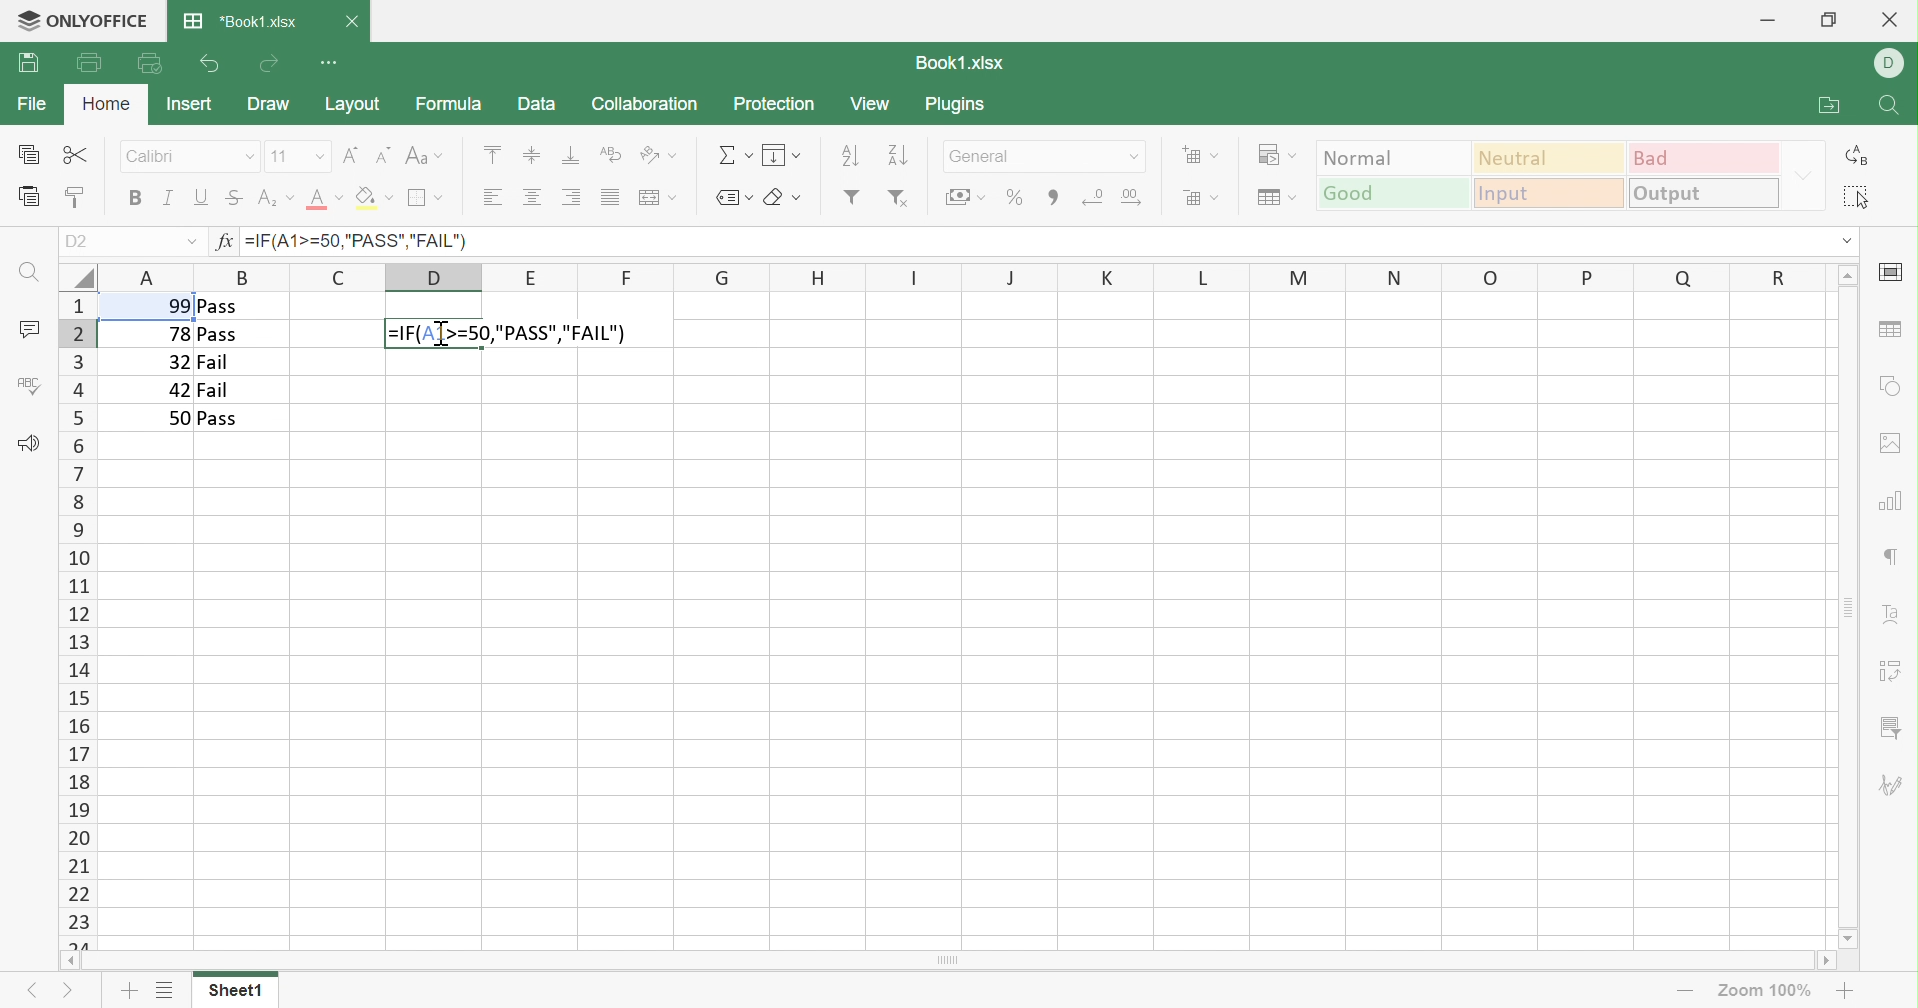 This screenshot has height=1008, width=1918. Describe the element at coordinates (772, 103) in the screenshot. I see `Protection` at that location.